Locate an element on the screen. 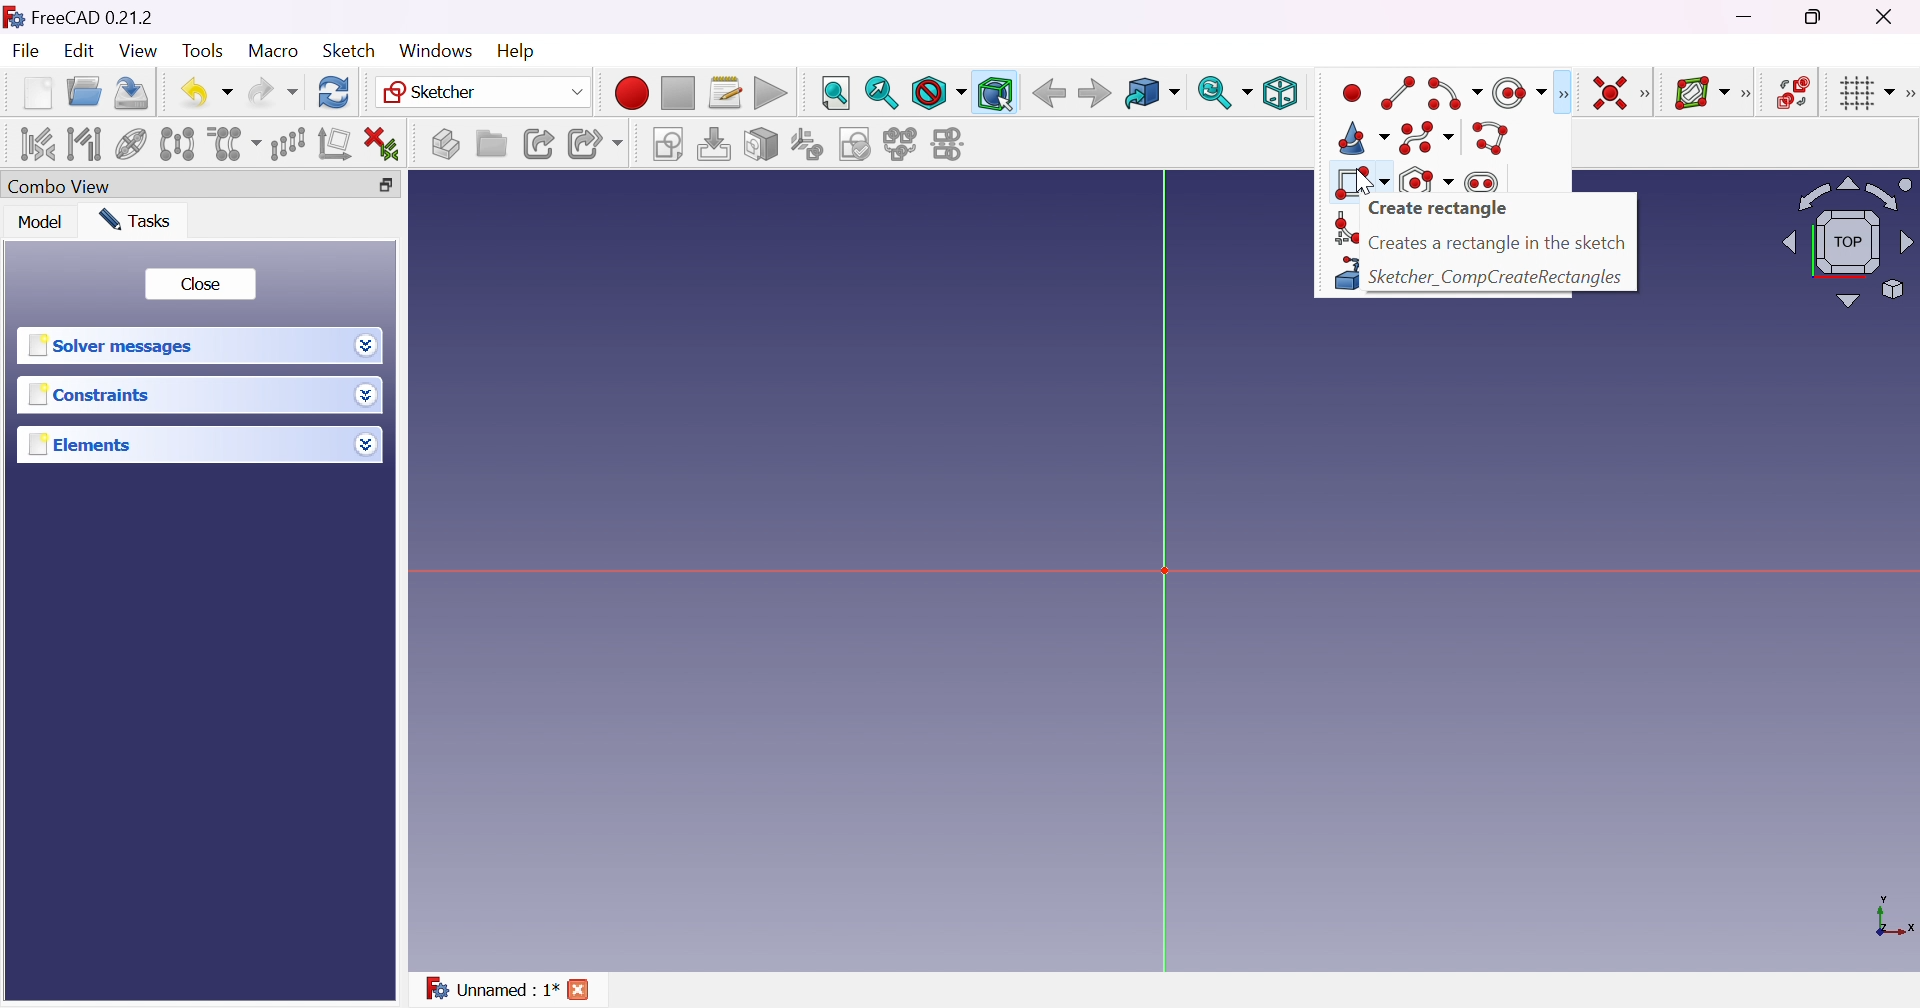 Image resolution: width=1920 pixels, height=1008 pixels. Create external geometry is located at coordinates (1344, 275).